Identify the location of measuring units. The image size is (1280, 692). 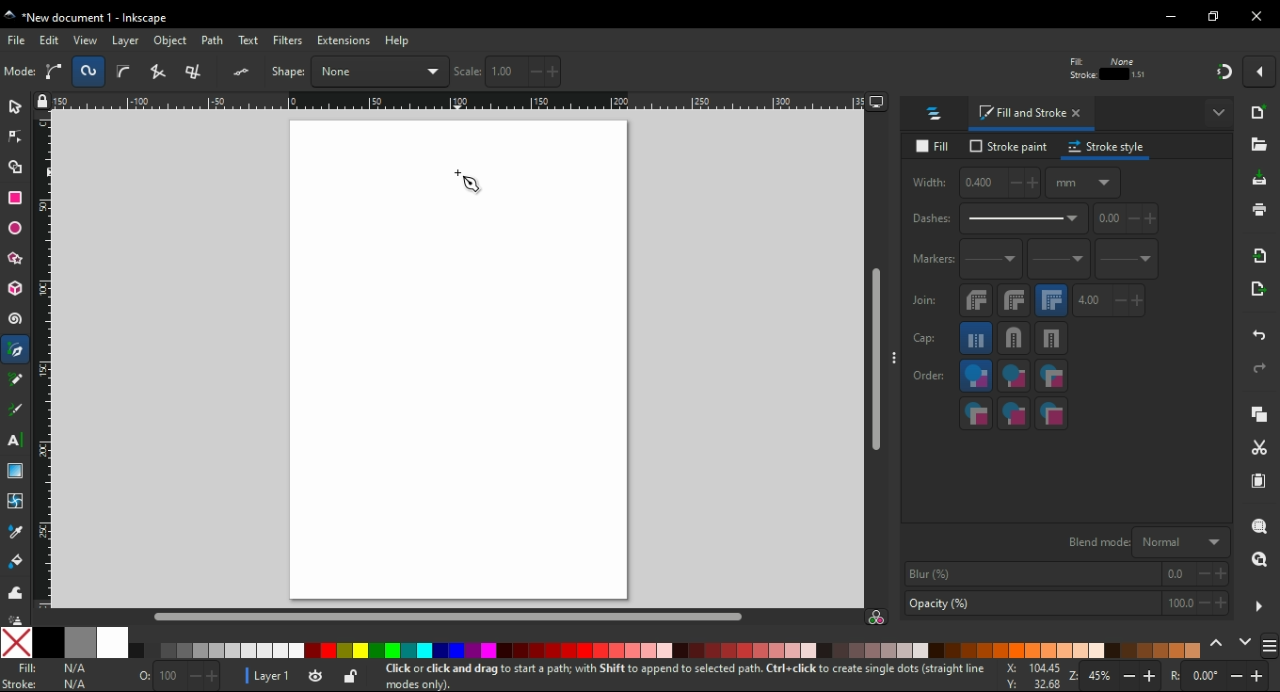
(1083, 182).